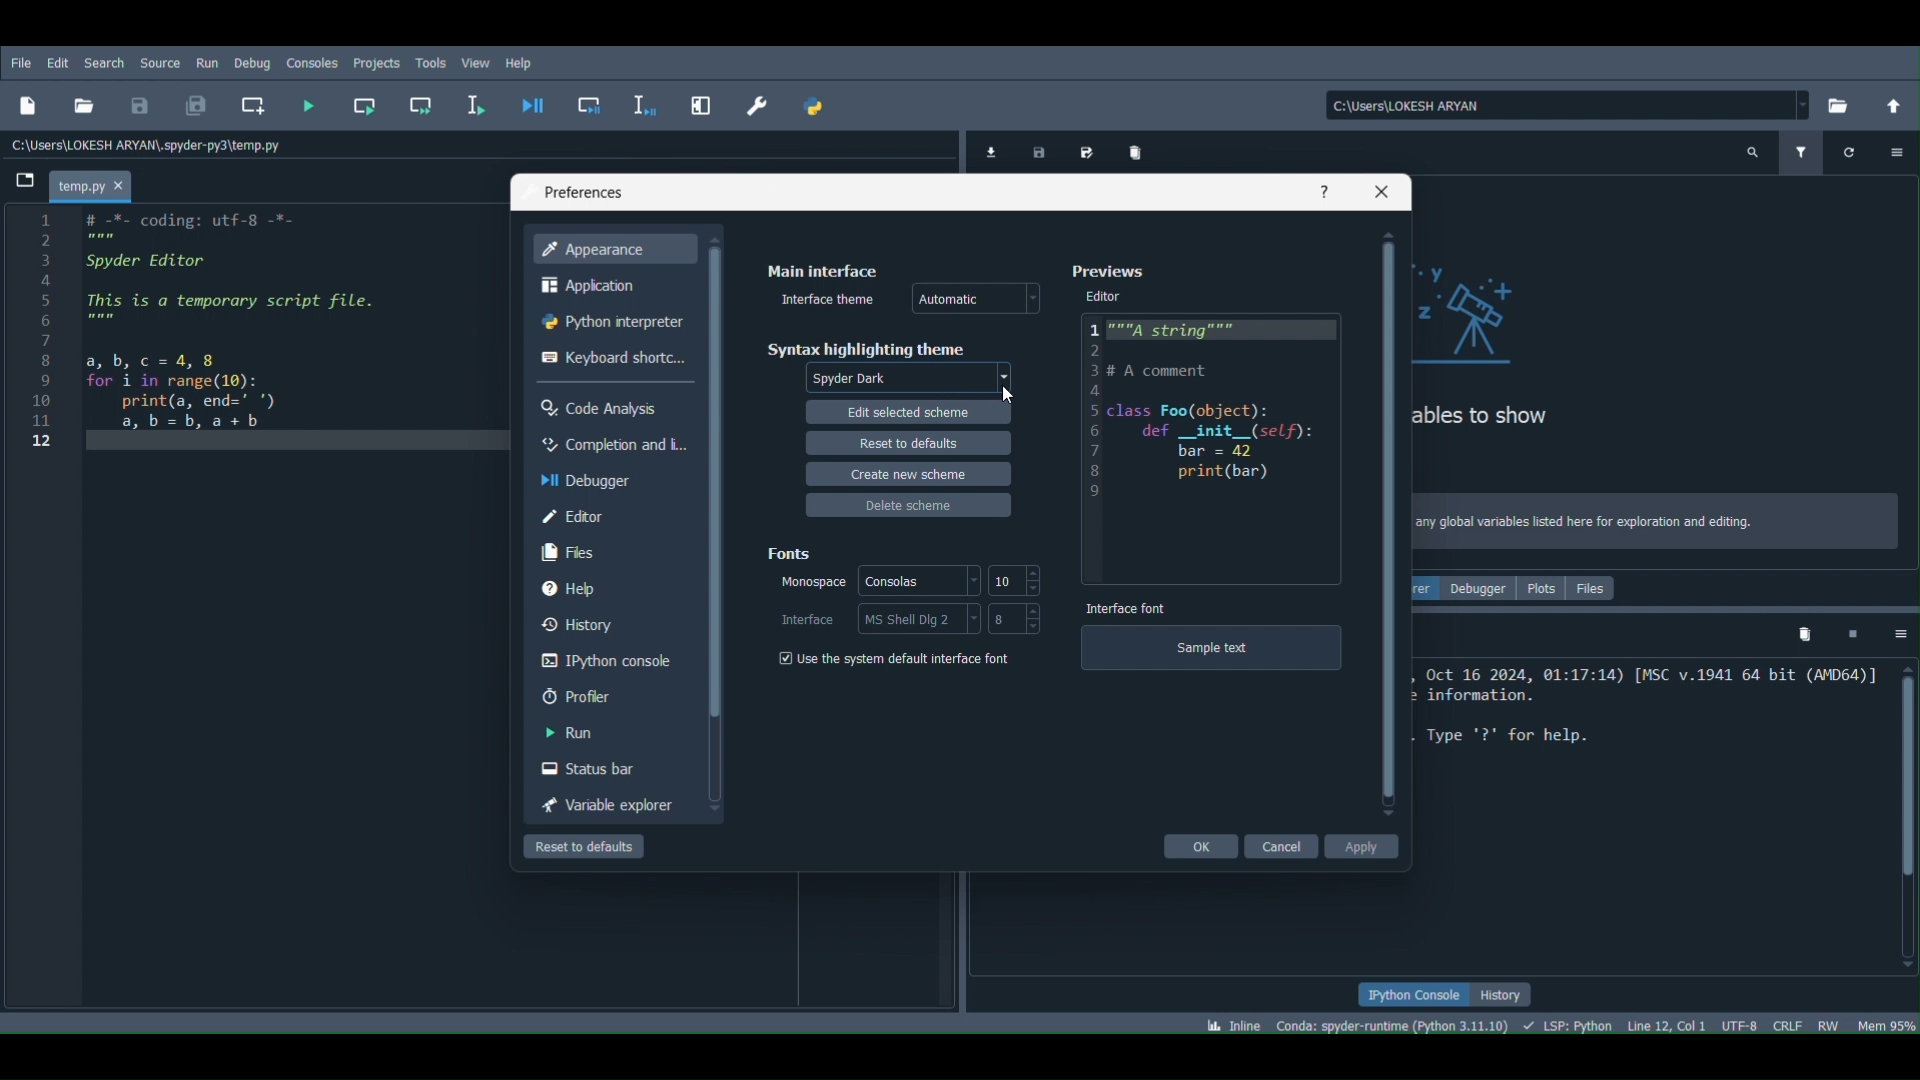  I want to click on Run selection or current line (F9), so click(472, 103).